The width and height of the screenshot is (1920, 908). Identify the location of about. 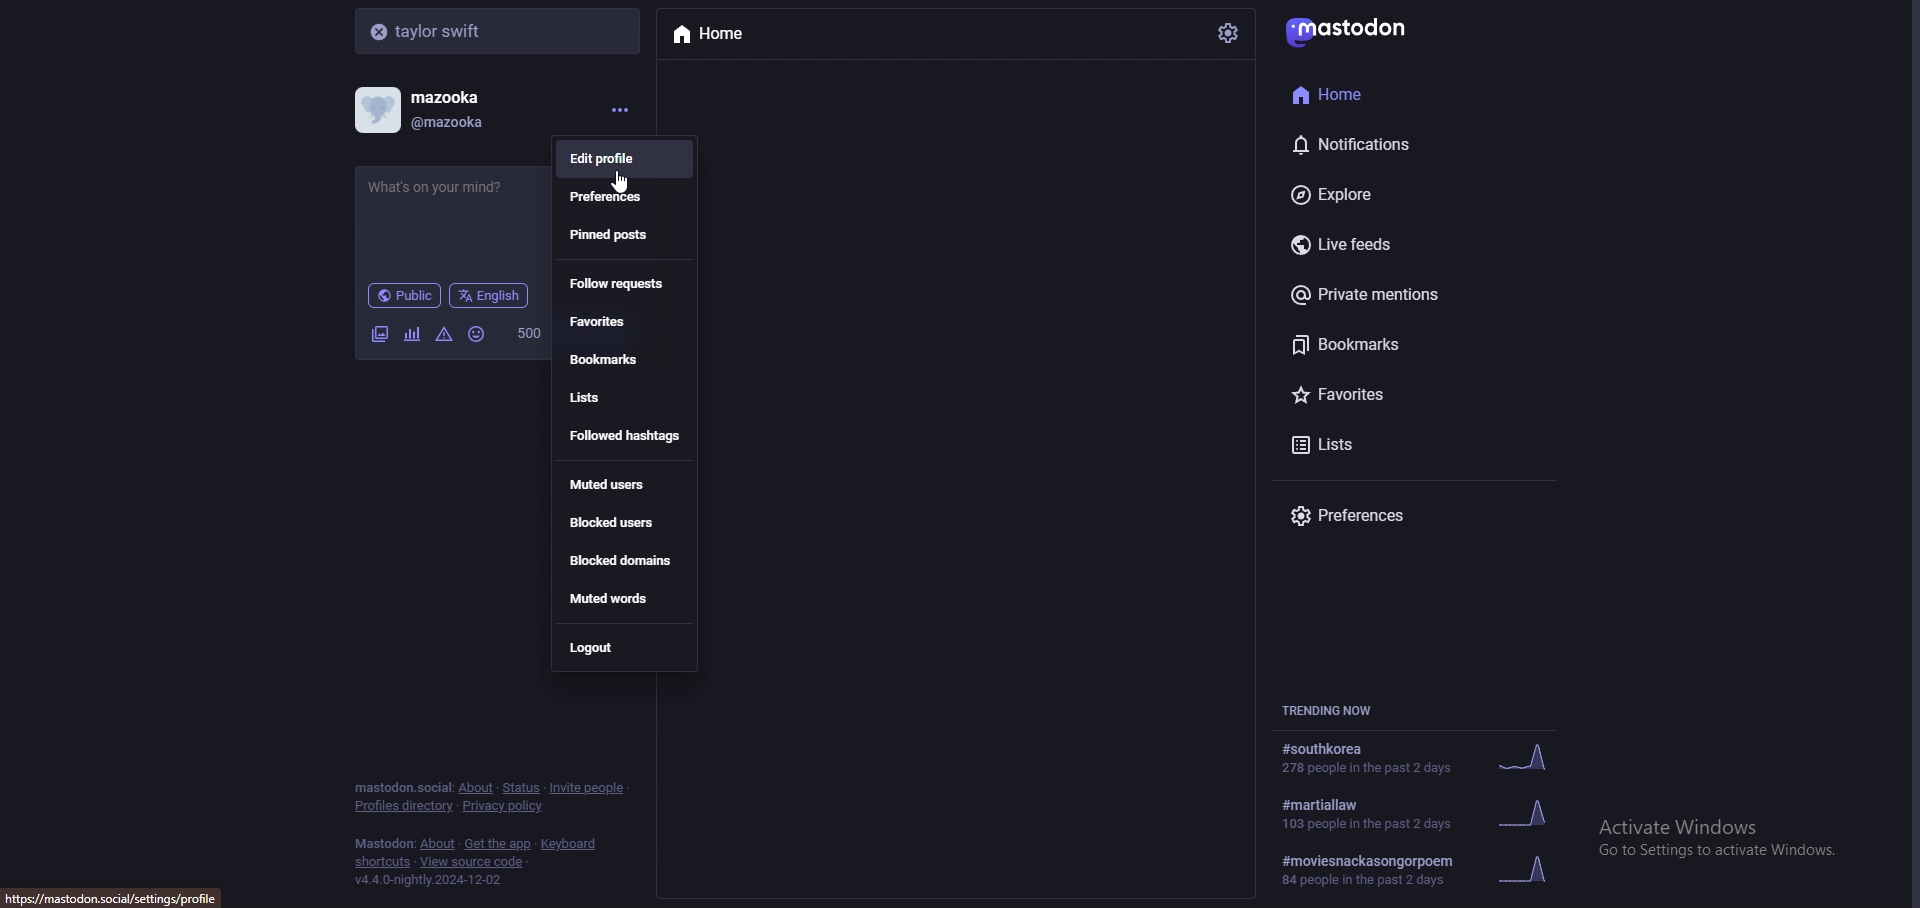
(477, 788).